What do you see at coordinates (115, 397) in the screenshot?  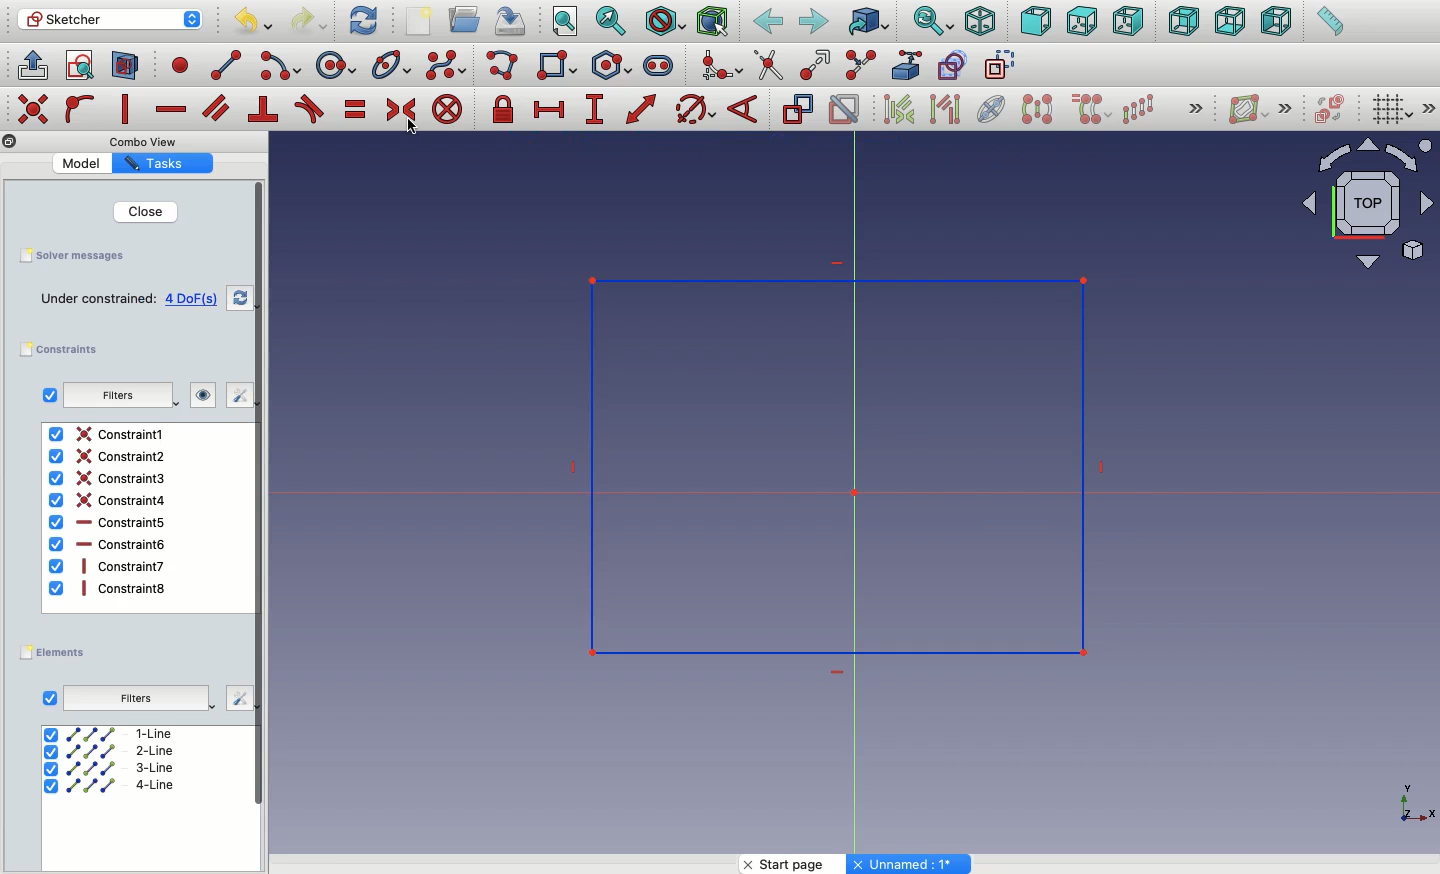 I see `filters` at bounding box center [115, 397].